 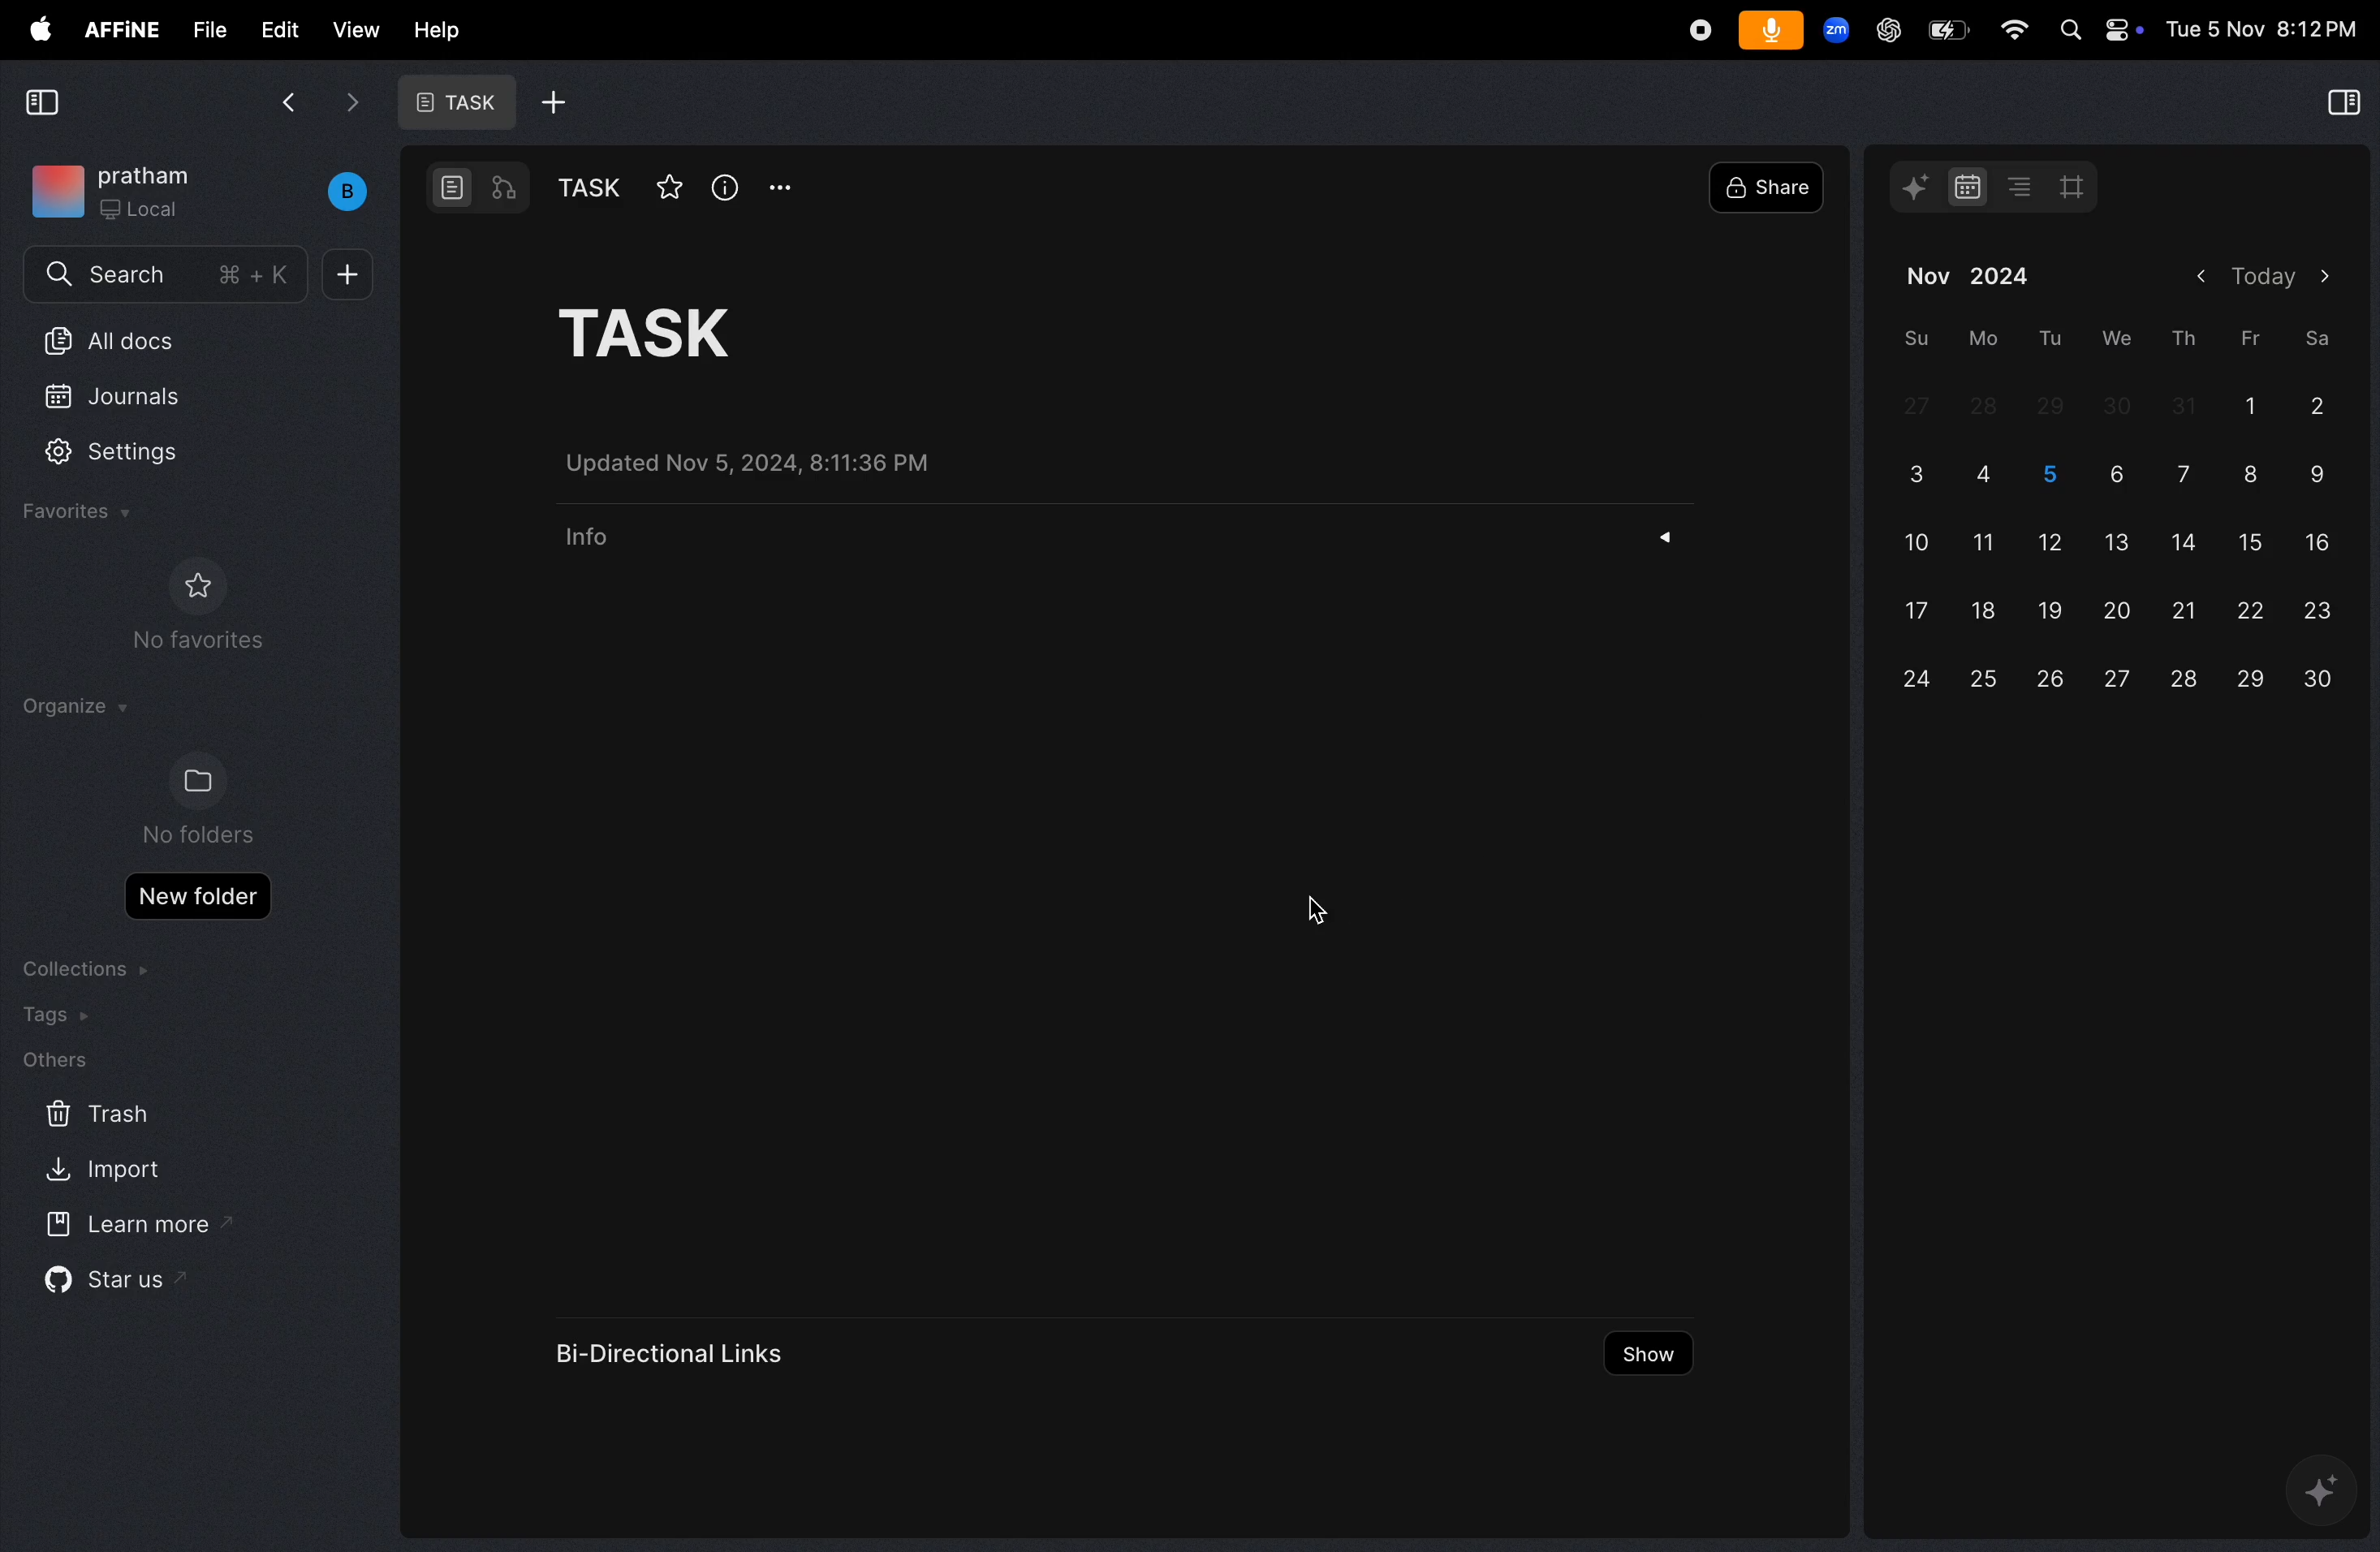 What do you see at coordinates (587, 547) in the screenshot?
I see `info` at bounding box center [587, 547].